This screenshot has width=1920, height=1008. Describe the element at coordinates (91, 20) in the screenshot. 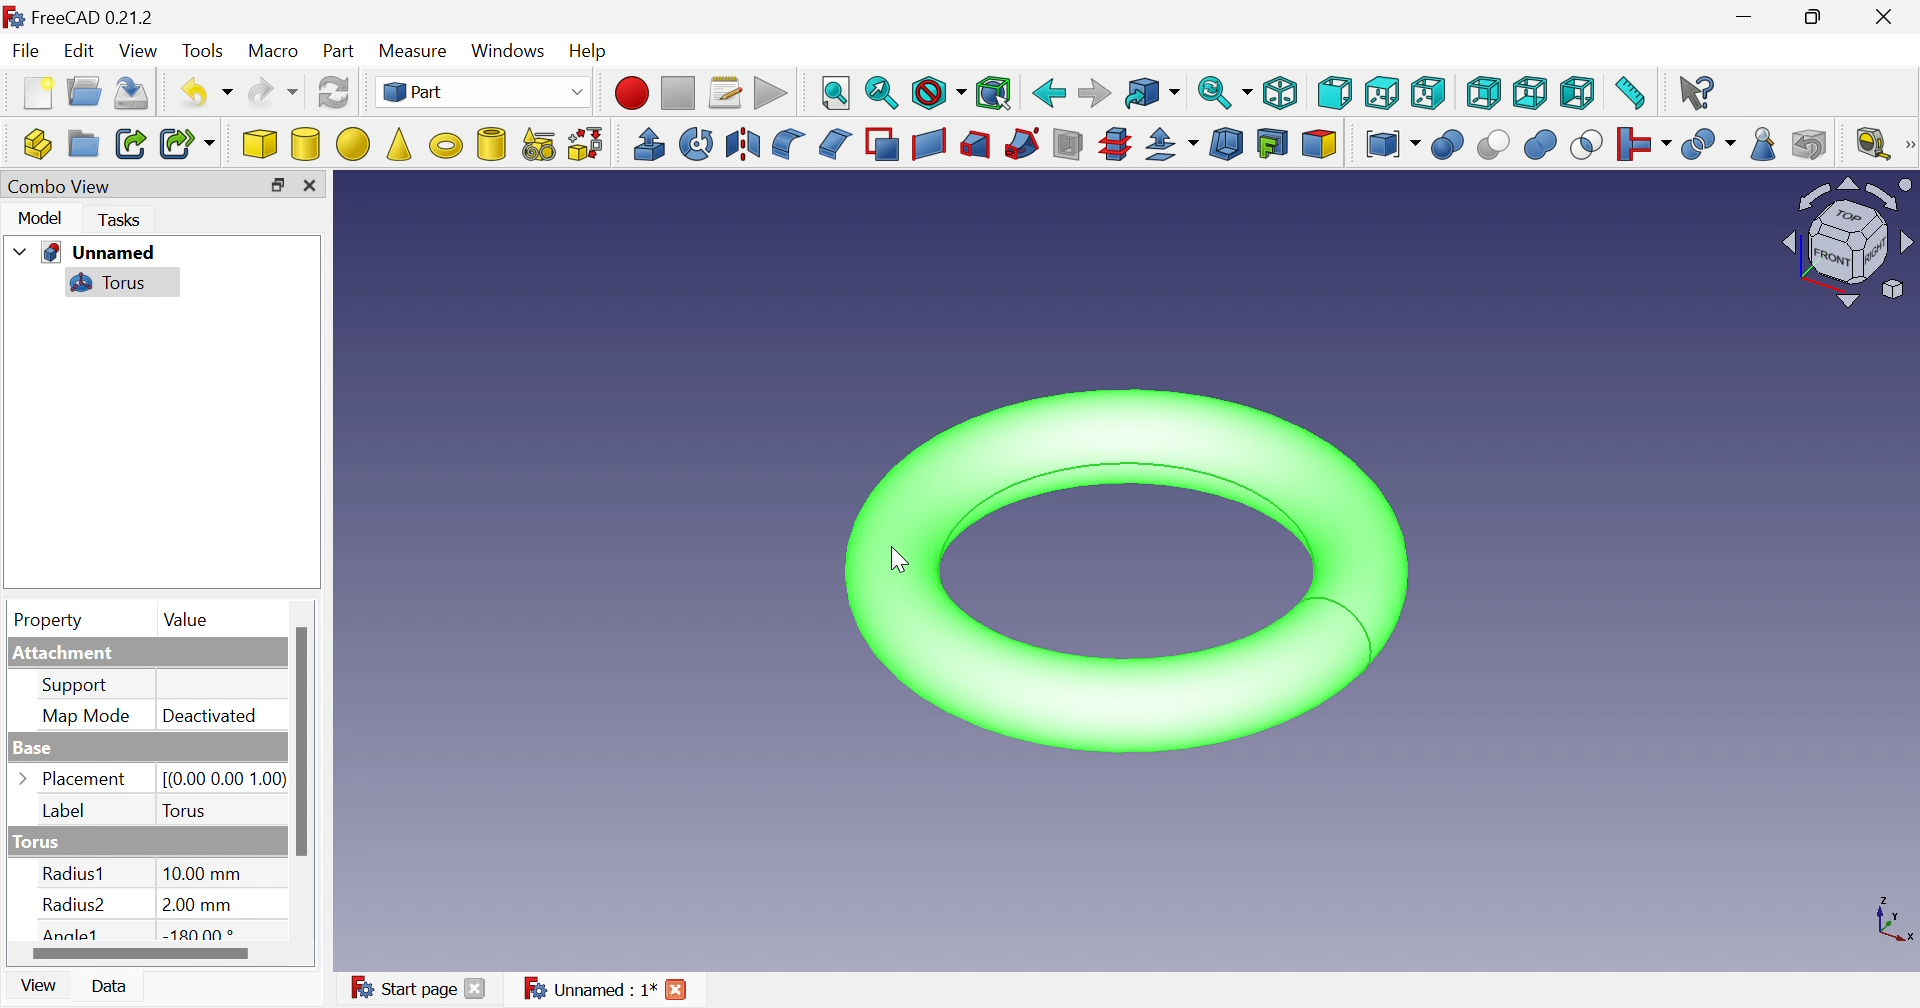

I see `FreeCAD 0.21.2` at that location.